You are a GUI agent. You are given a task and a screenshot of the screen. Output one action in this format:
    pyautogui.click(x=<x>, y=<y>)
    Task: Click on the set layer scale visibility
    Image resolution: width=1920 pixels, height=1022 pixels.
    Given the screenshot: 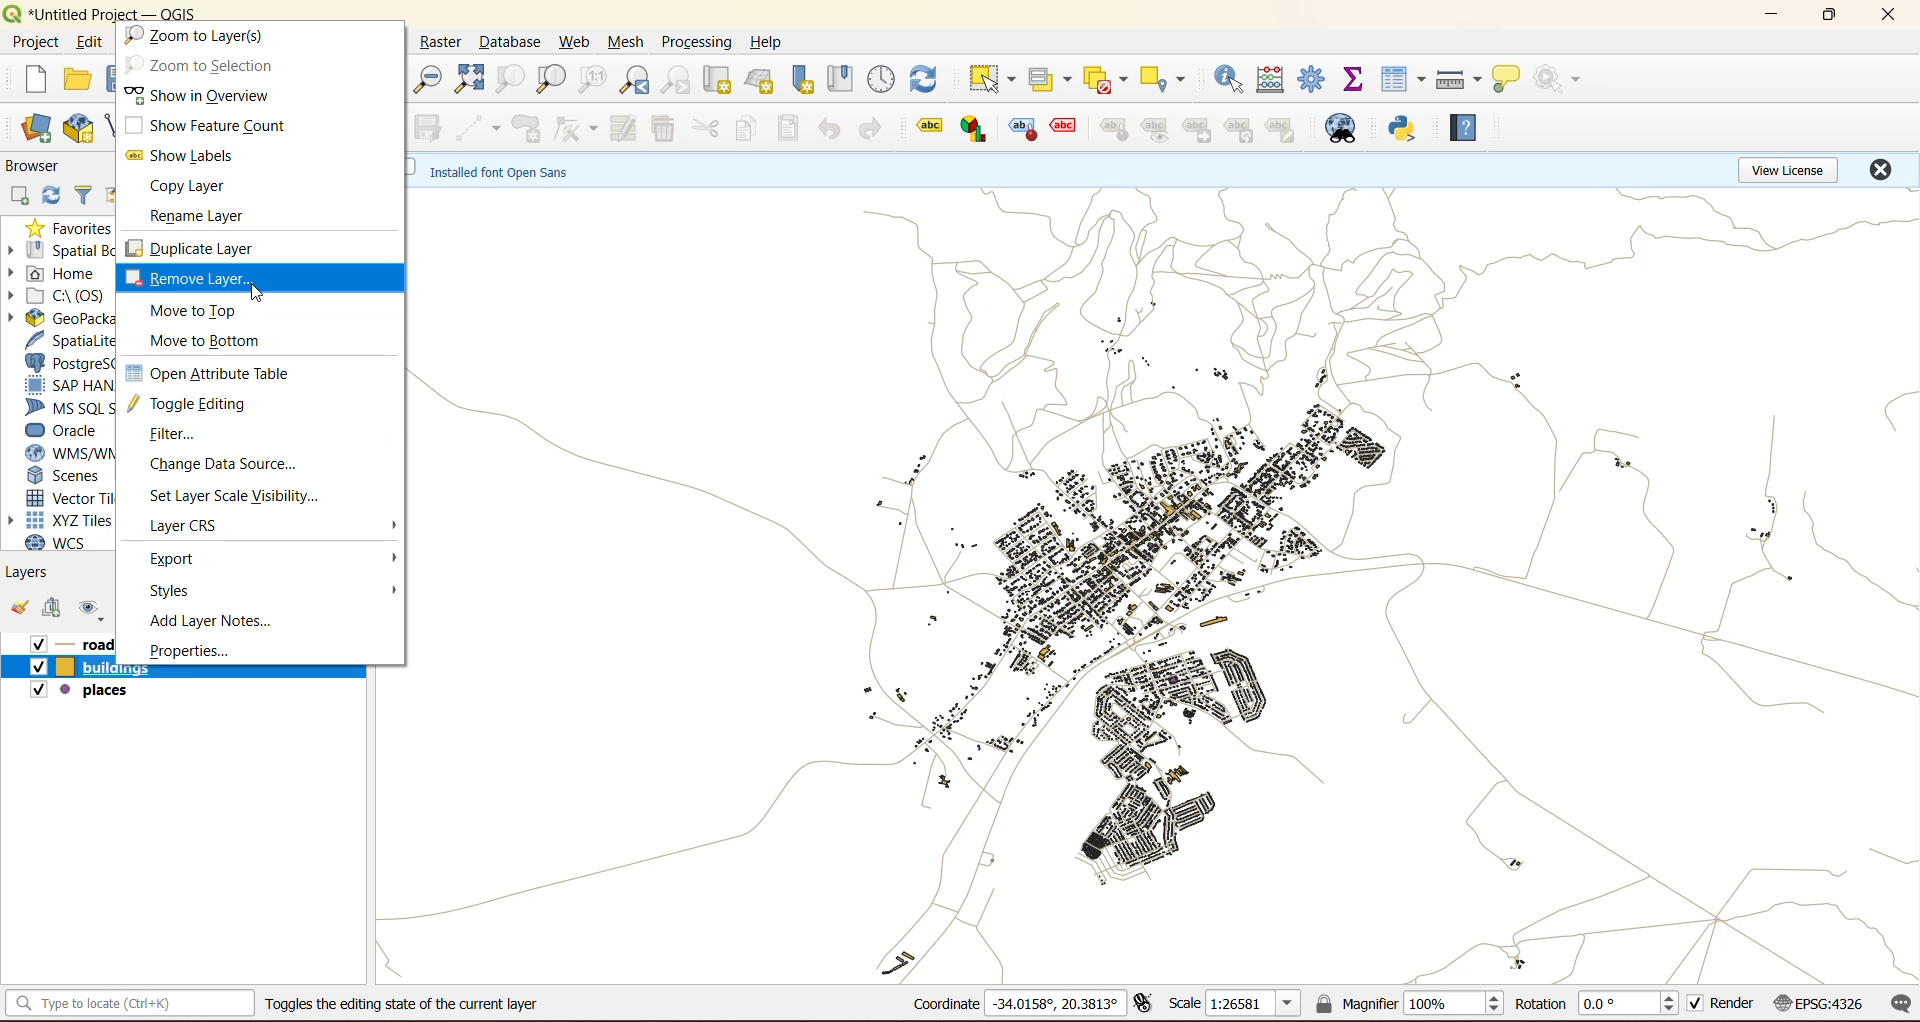 What is the action you would take?
    pyautogui.click(x=238, y=497)
    